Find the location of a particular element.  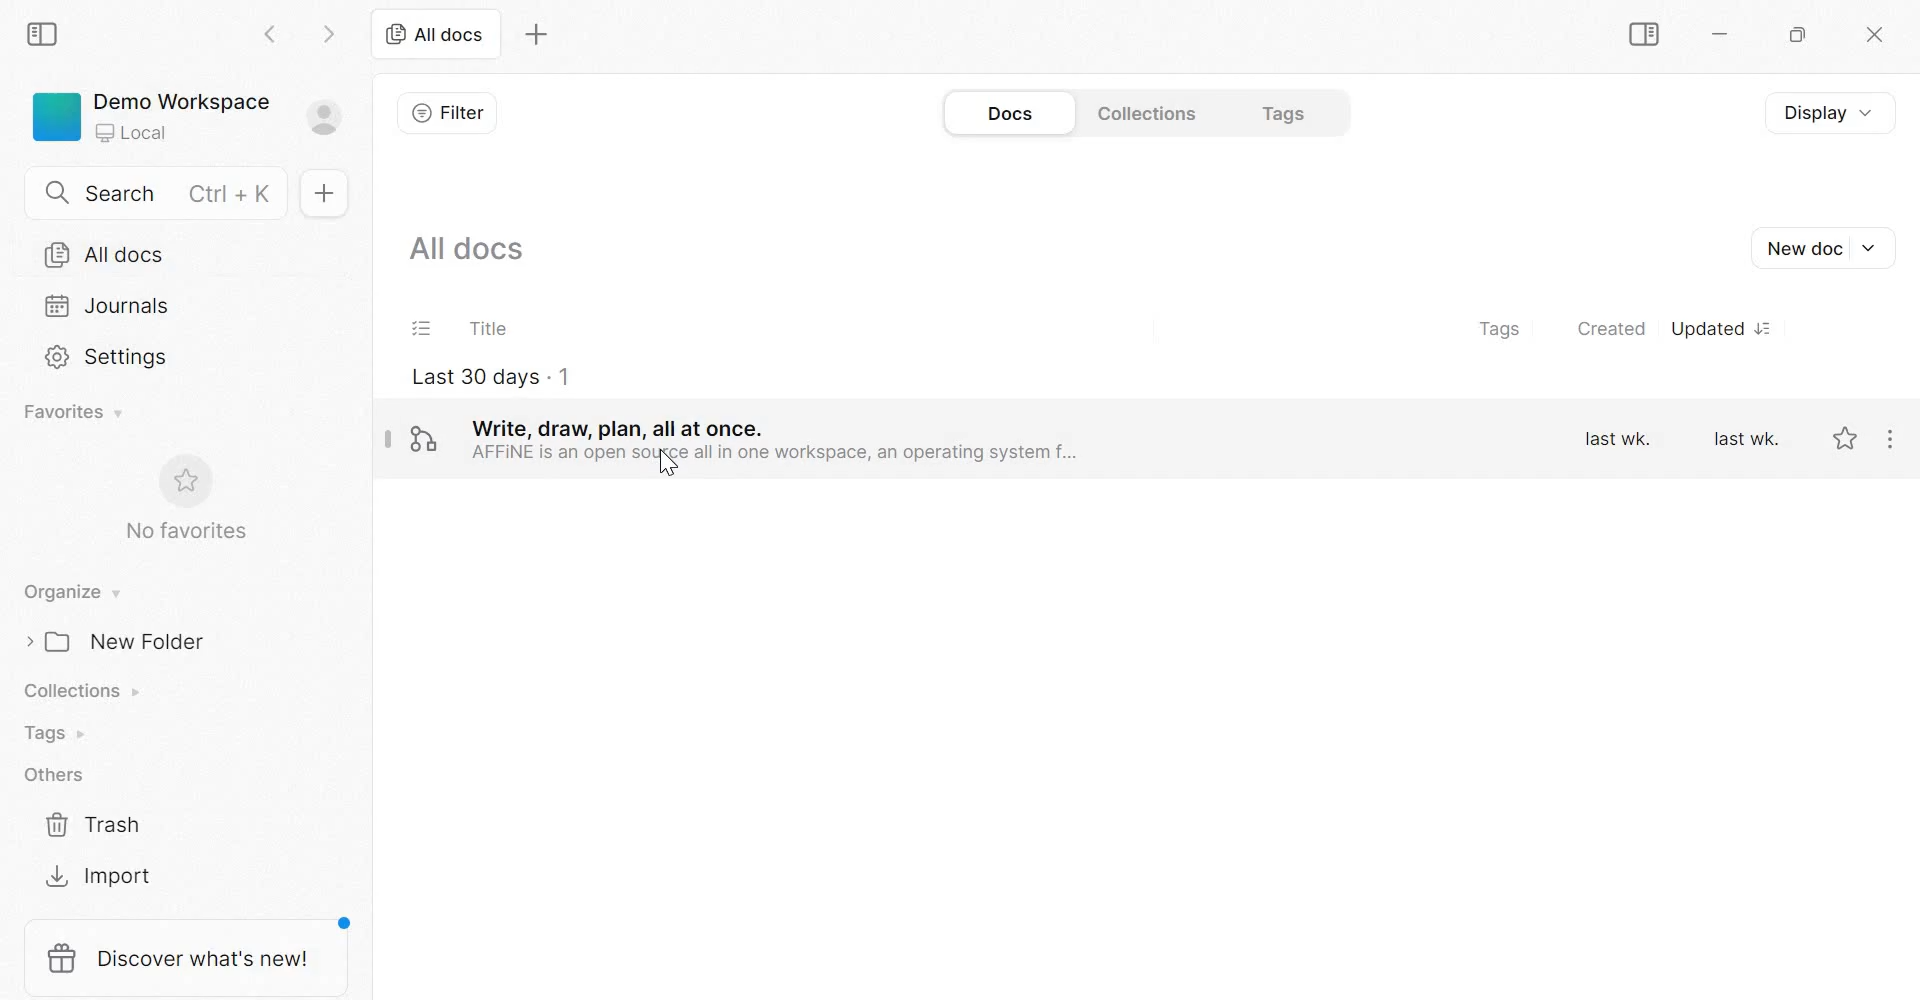

Favorite is located at coordinates (1843, 441).